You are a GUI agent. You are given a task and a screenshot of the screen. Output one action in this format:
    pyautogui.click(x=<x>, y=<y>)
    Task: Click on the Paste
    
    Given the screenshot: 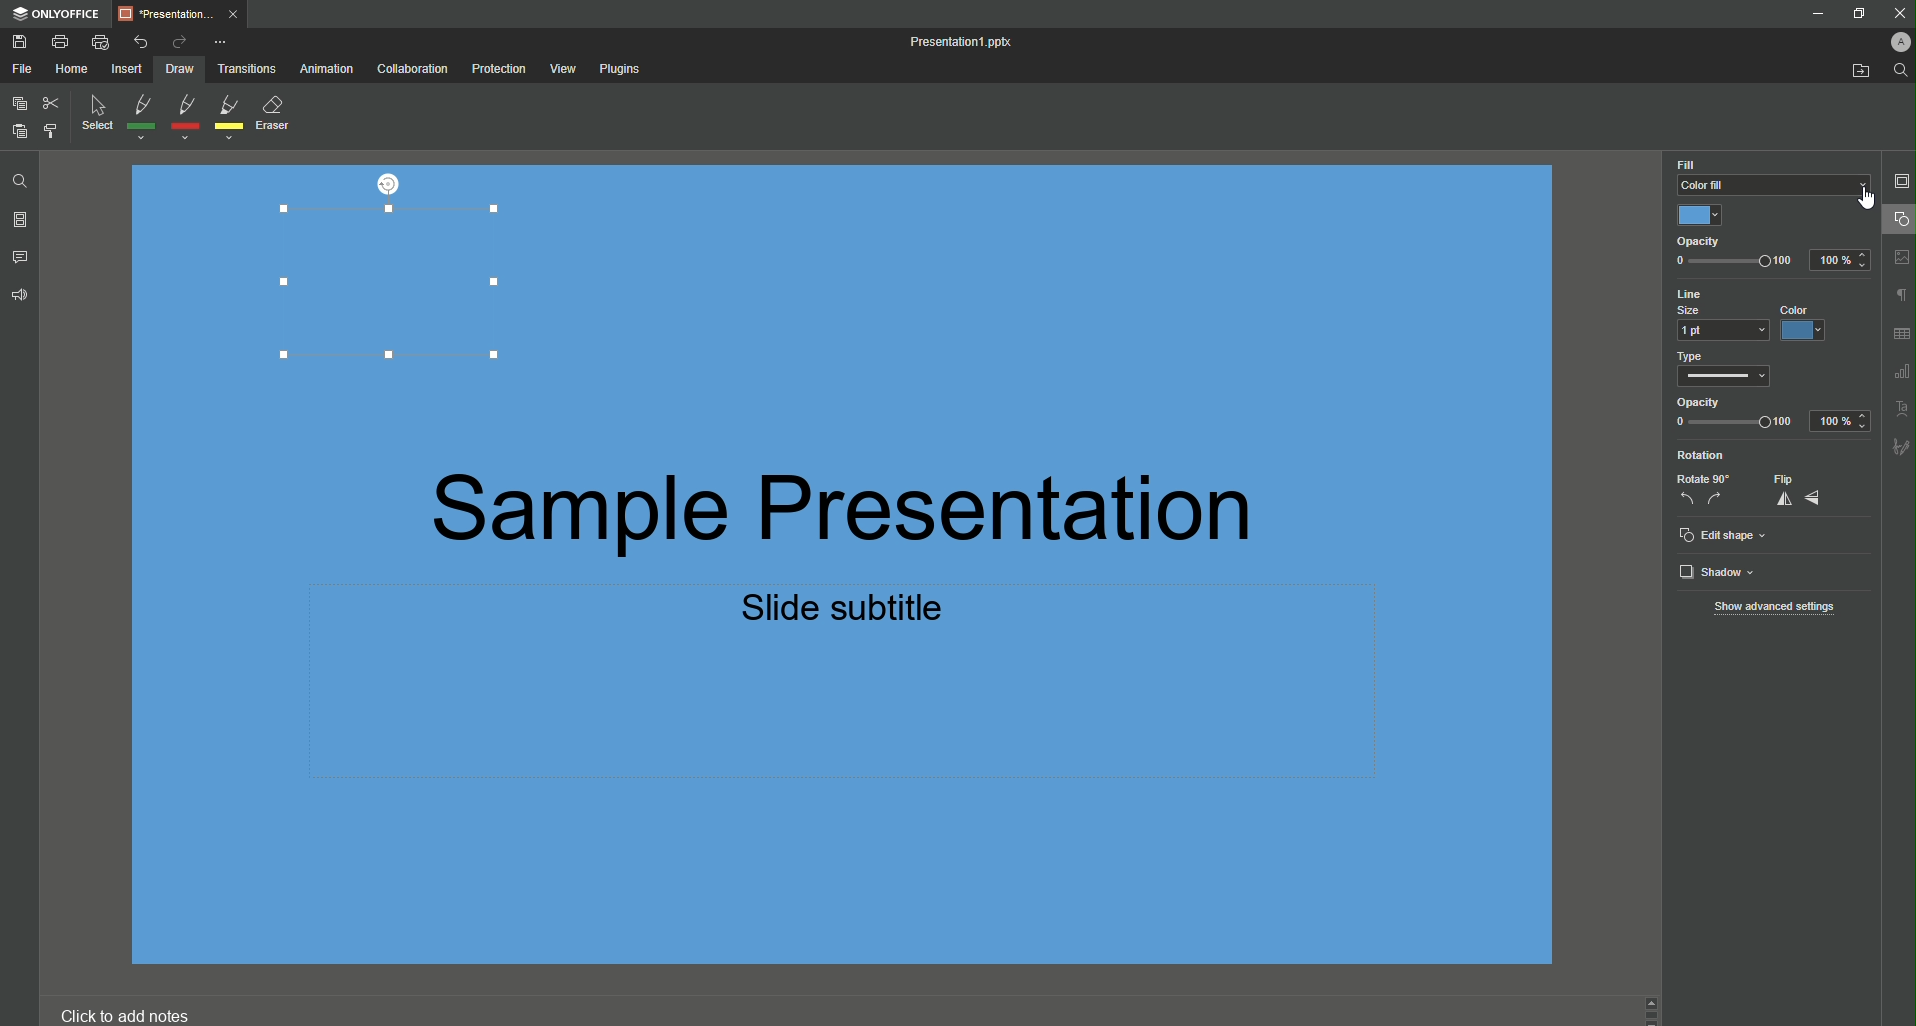 What is the action you would take?
    pyautogui.click(x=19, y=131)
    